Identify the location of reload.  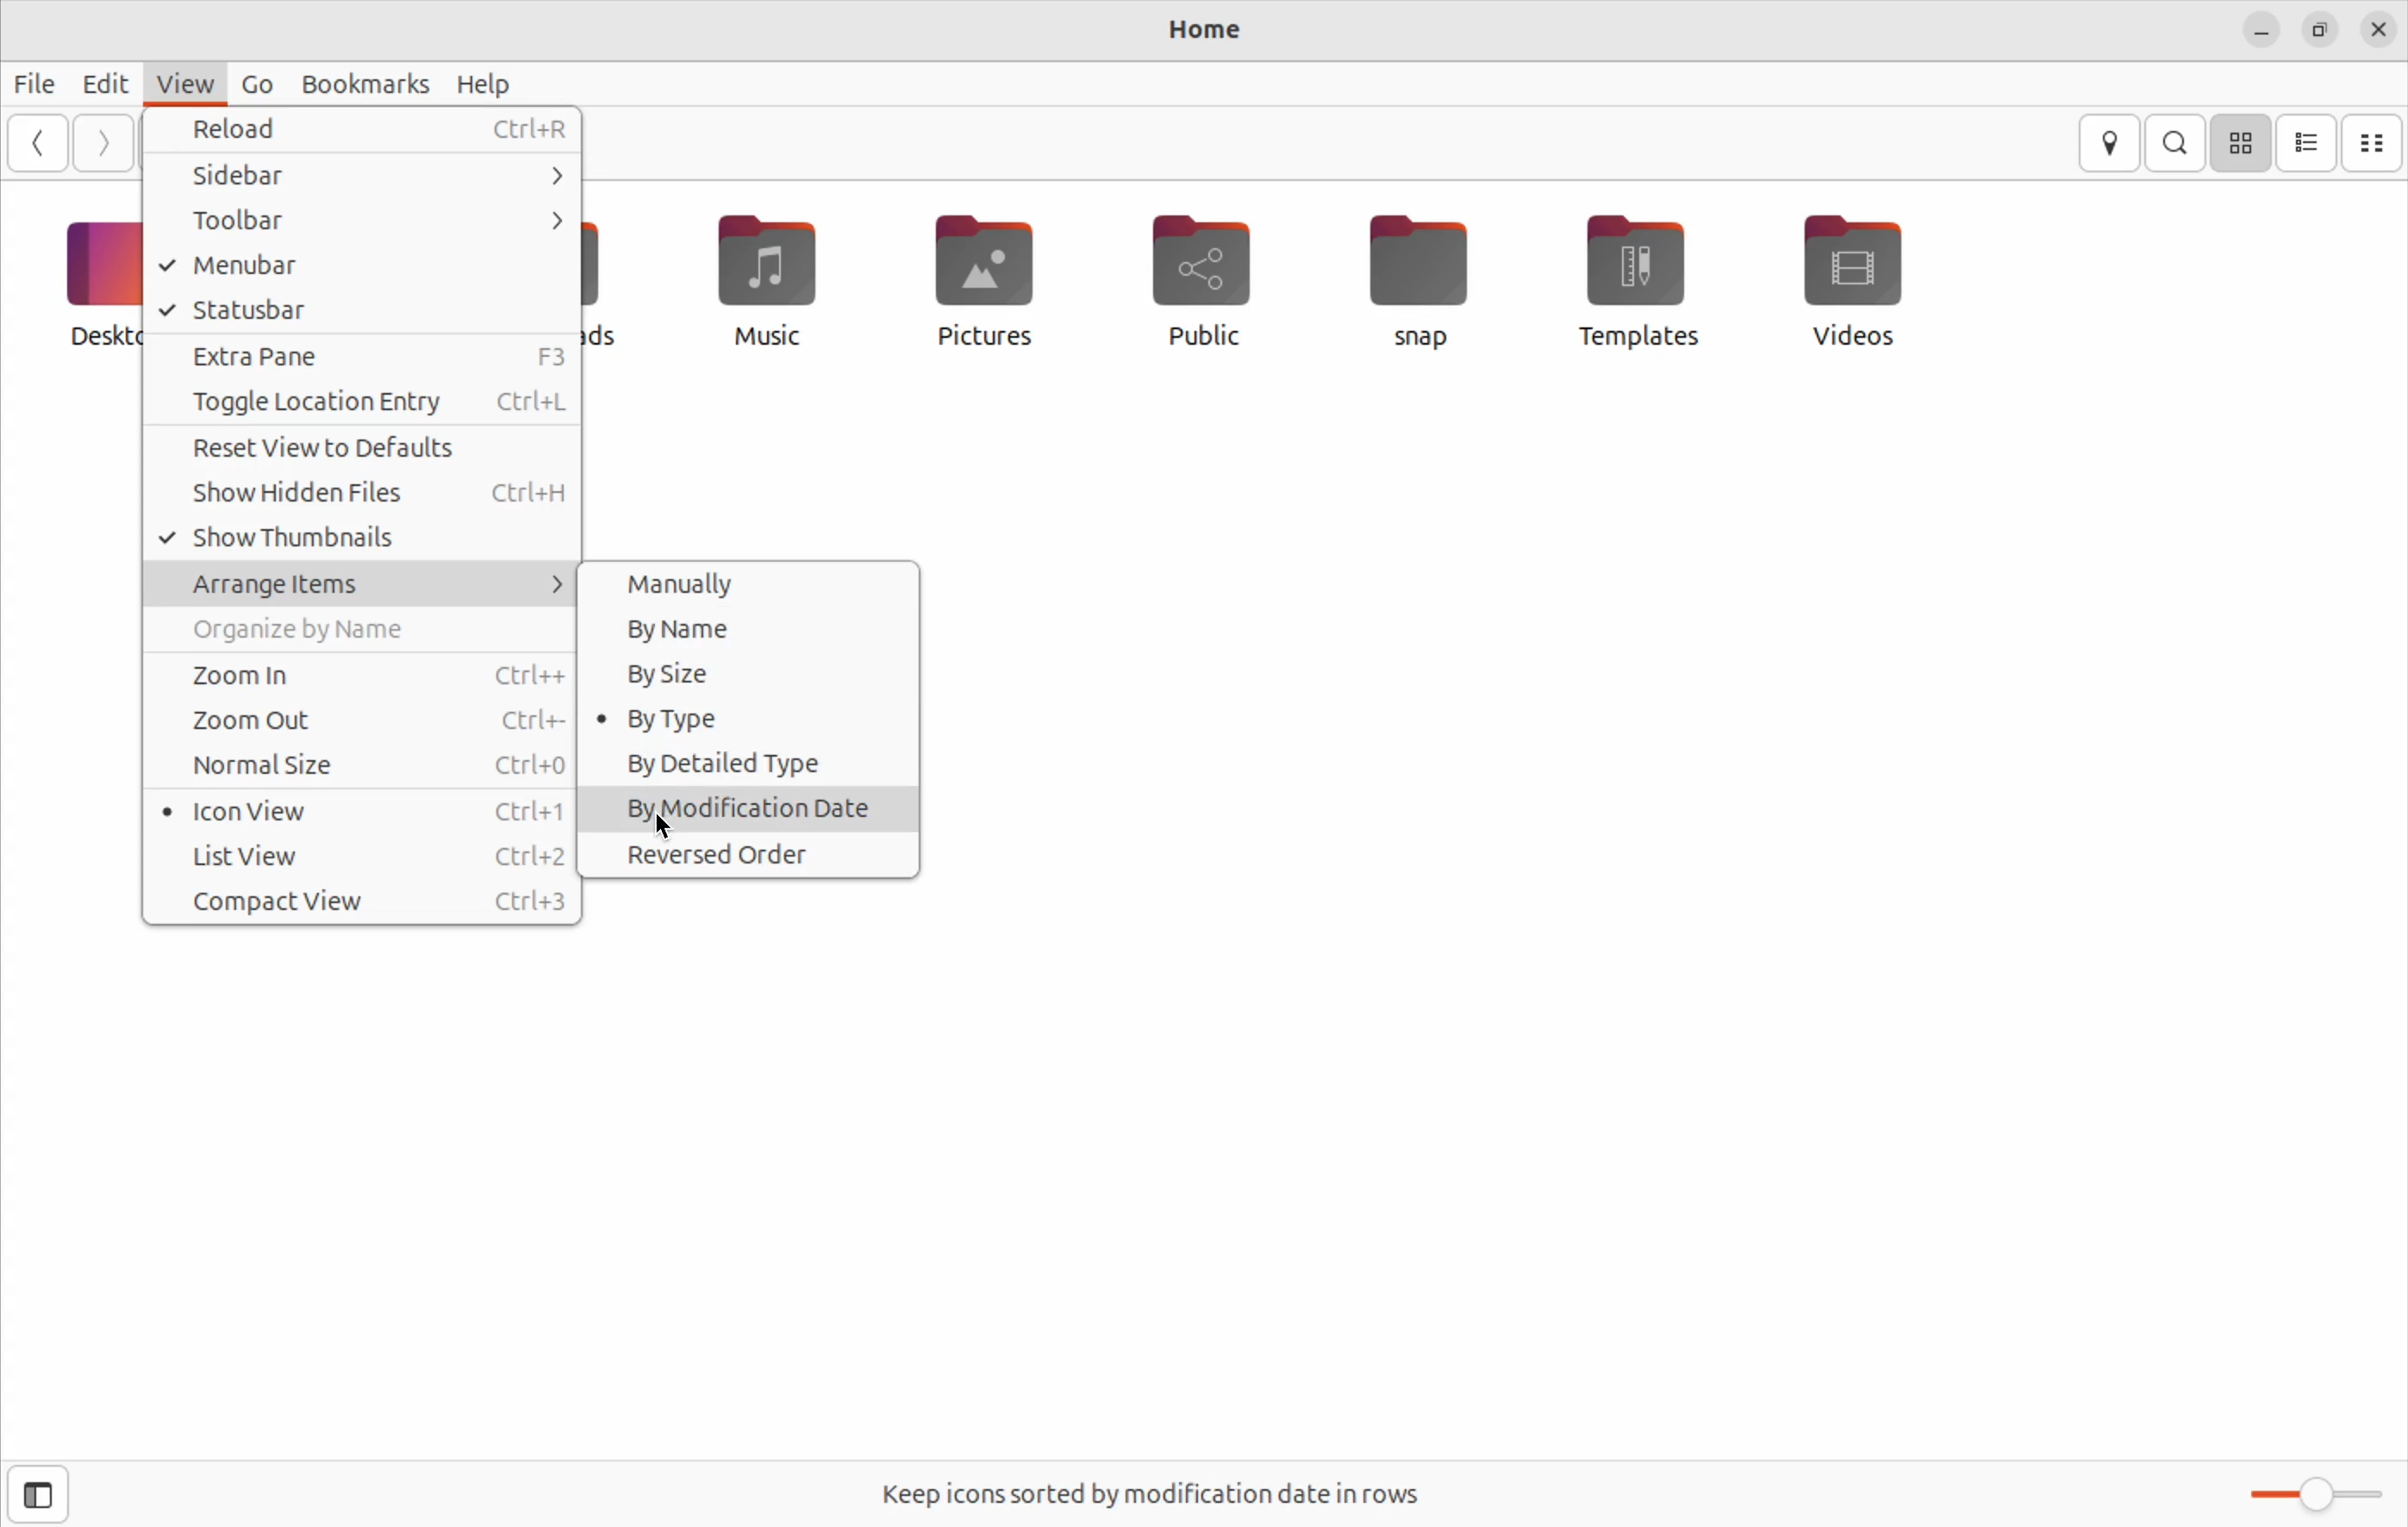
(368, 132).